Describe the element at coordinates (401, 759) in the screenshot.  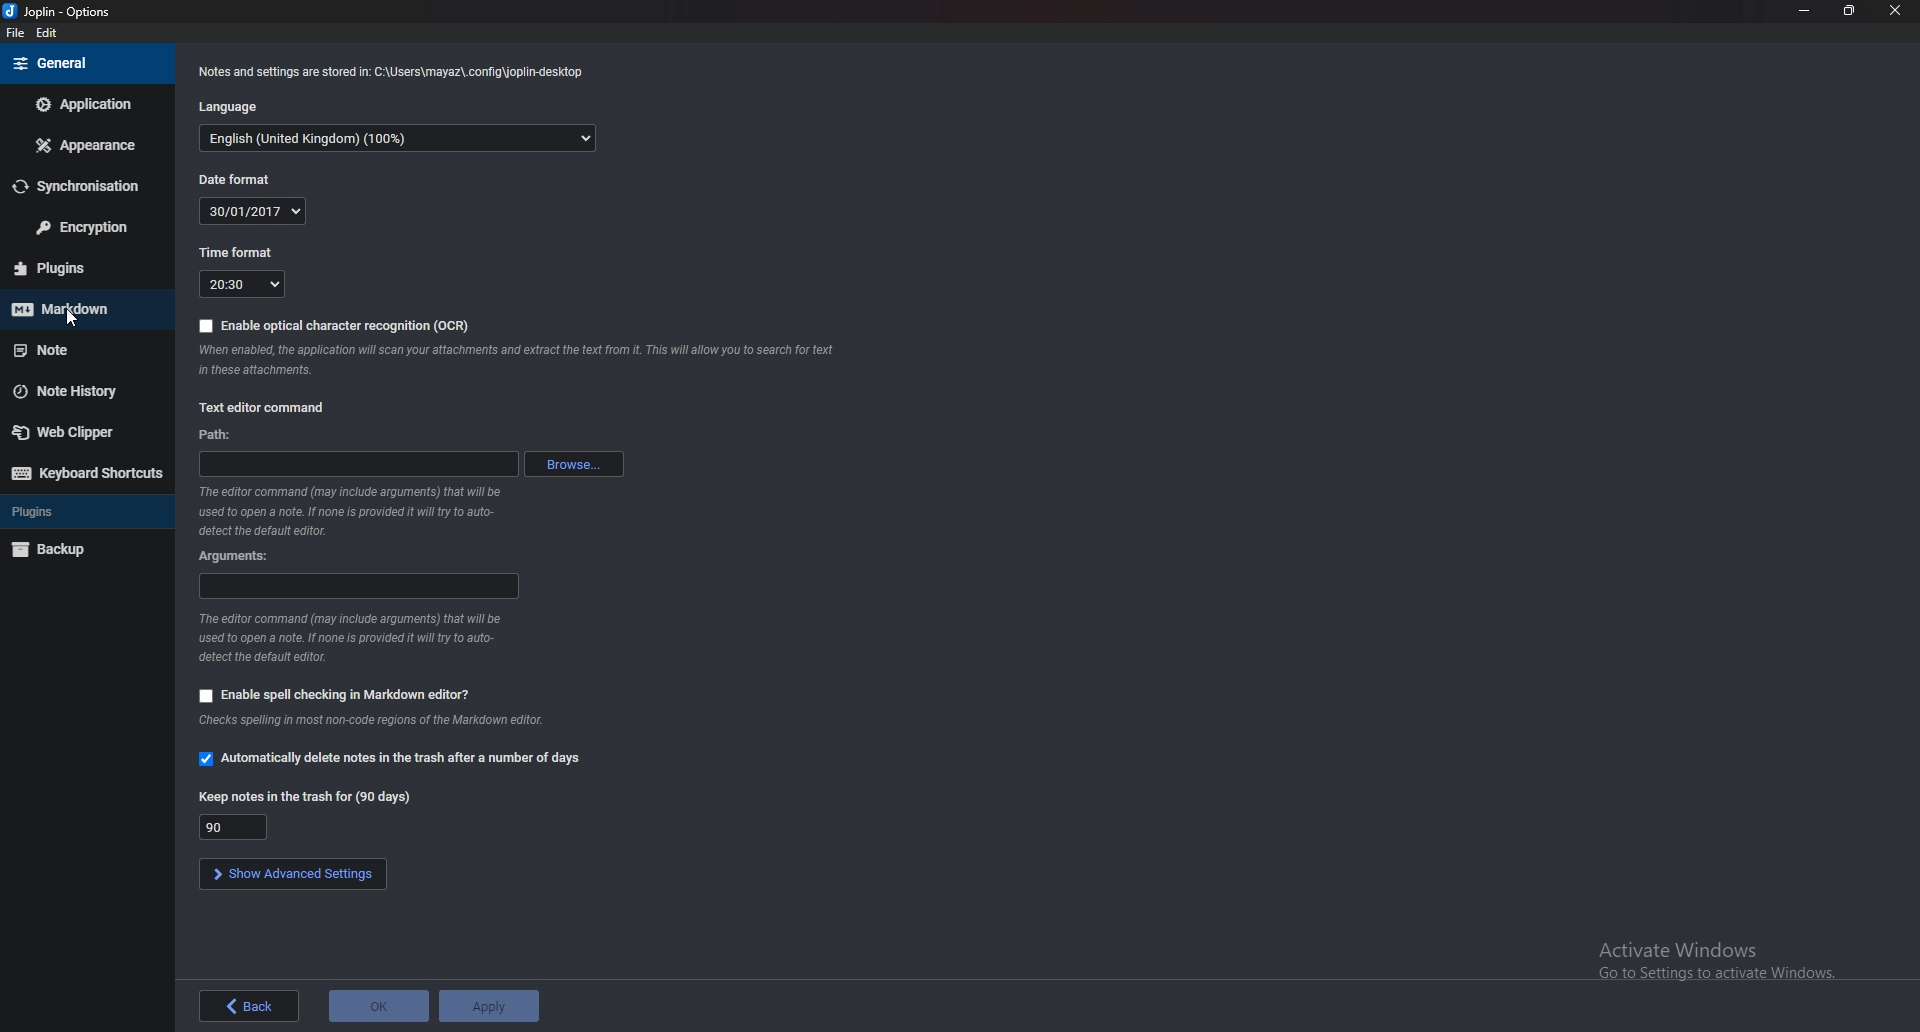
I see `Automatically delete notes` at that location.